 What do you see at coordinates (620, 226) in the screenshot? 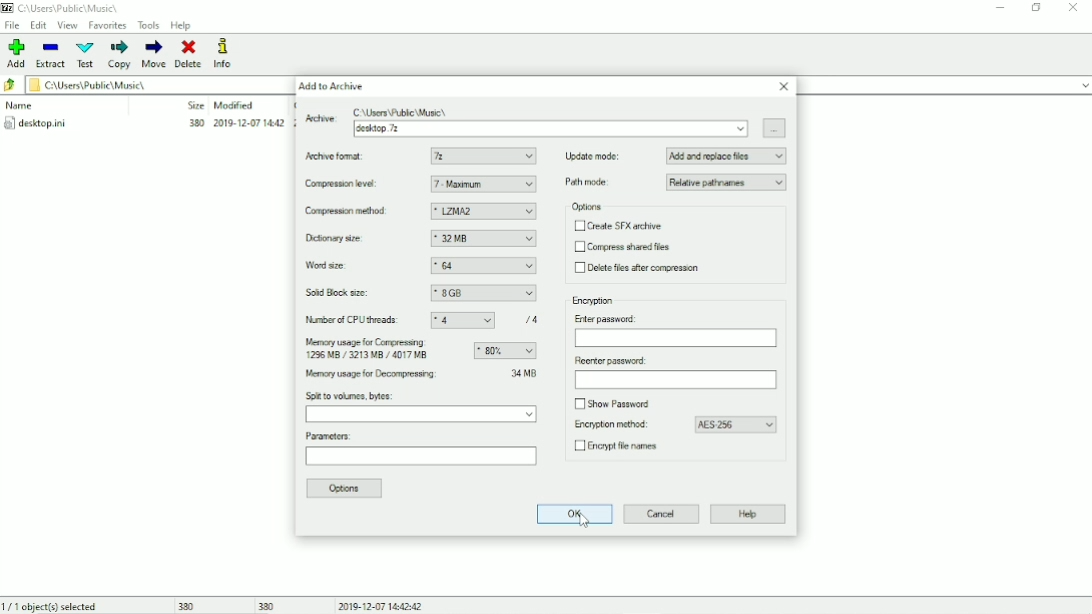
I see `Create SFX archive` at bounding box center [620, 226].